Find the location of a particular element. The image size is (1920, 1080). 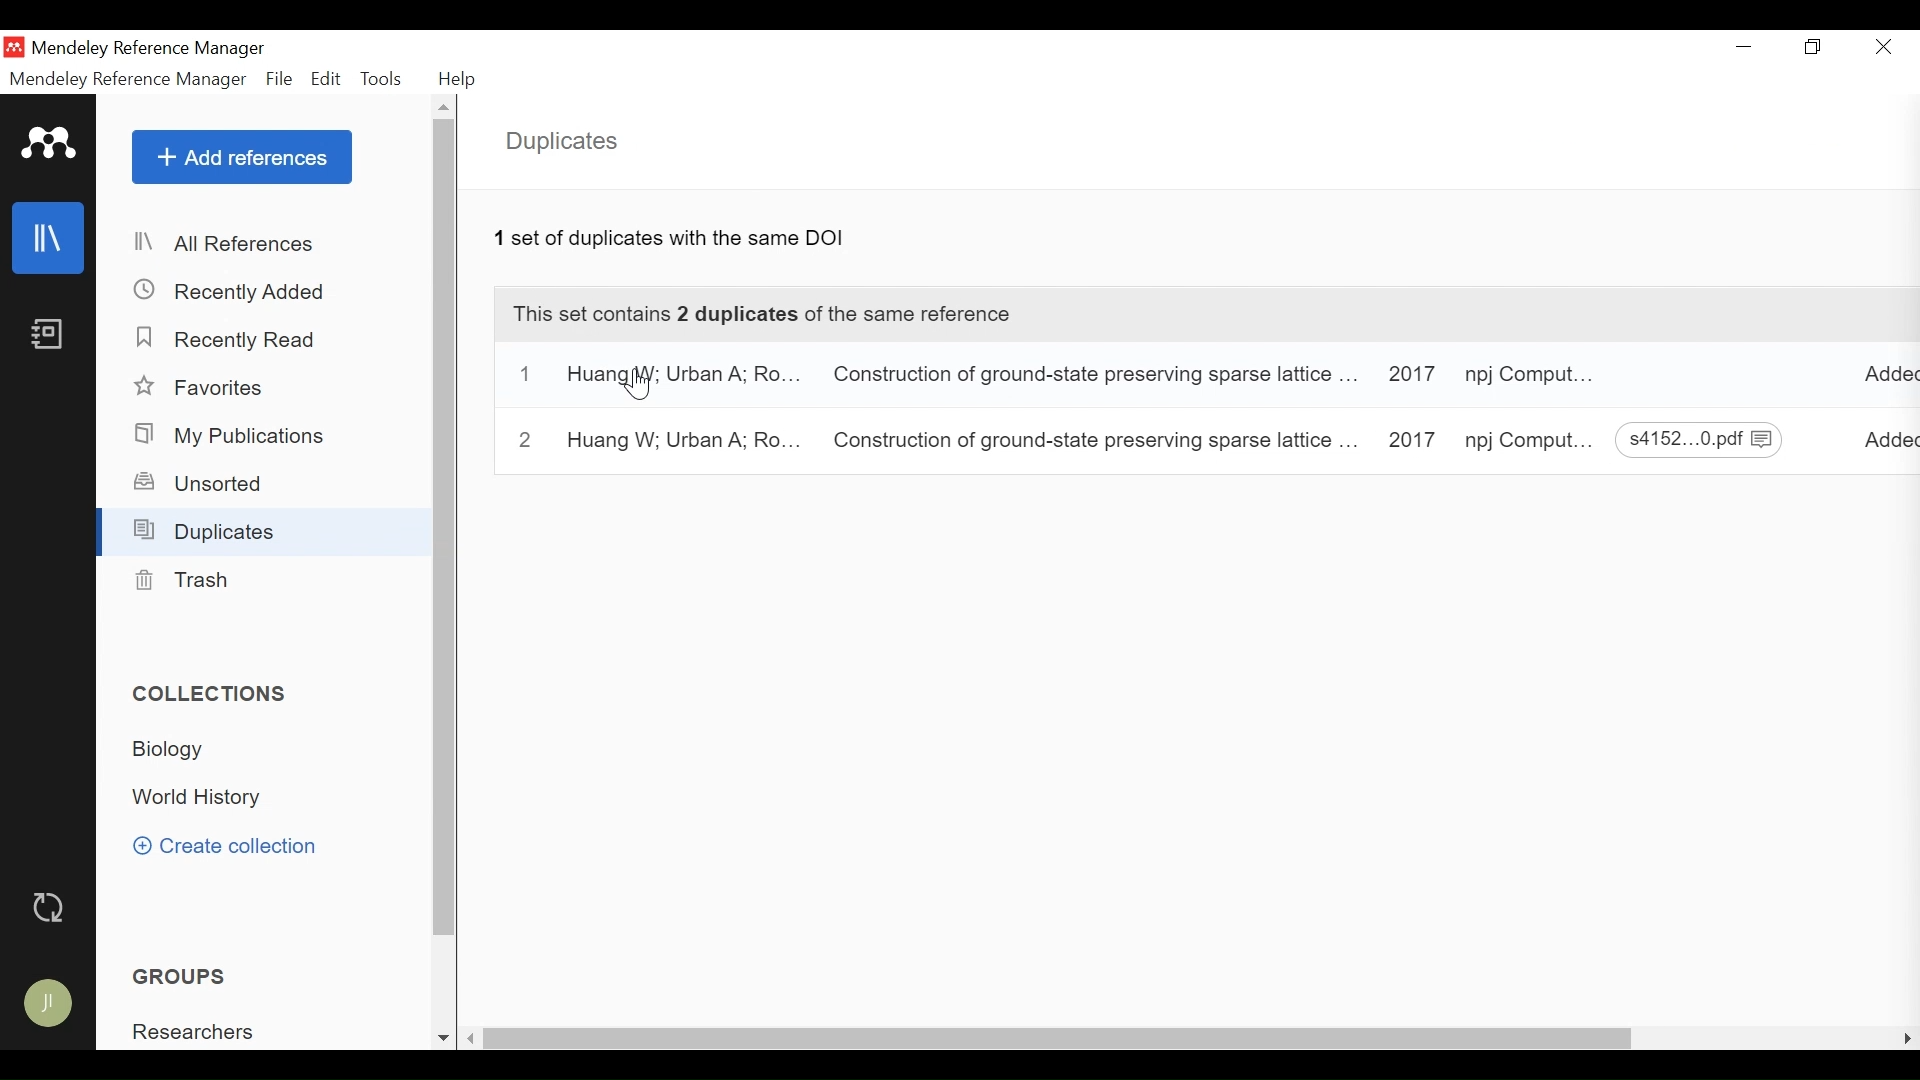

Scroll Left is located at coordinates (470, 1041).